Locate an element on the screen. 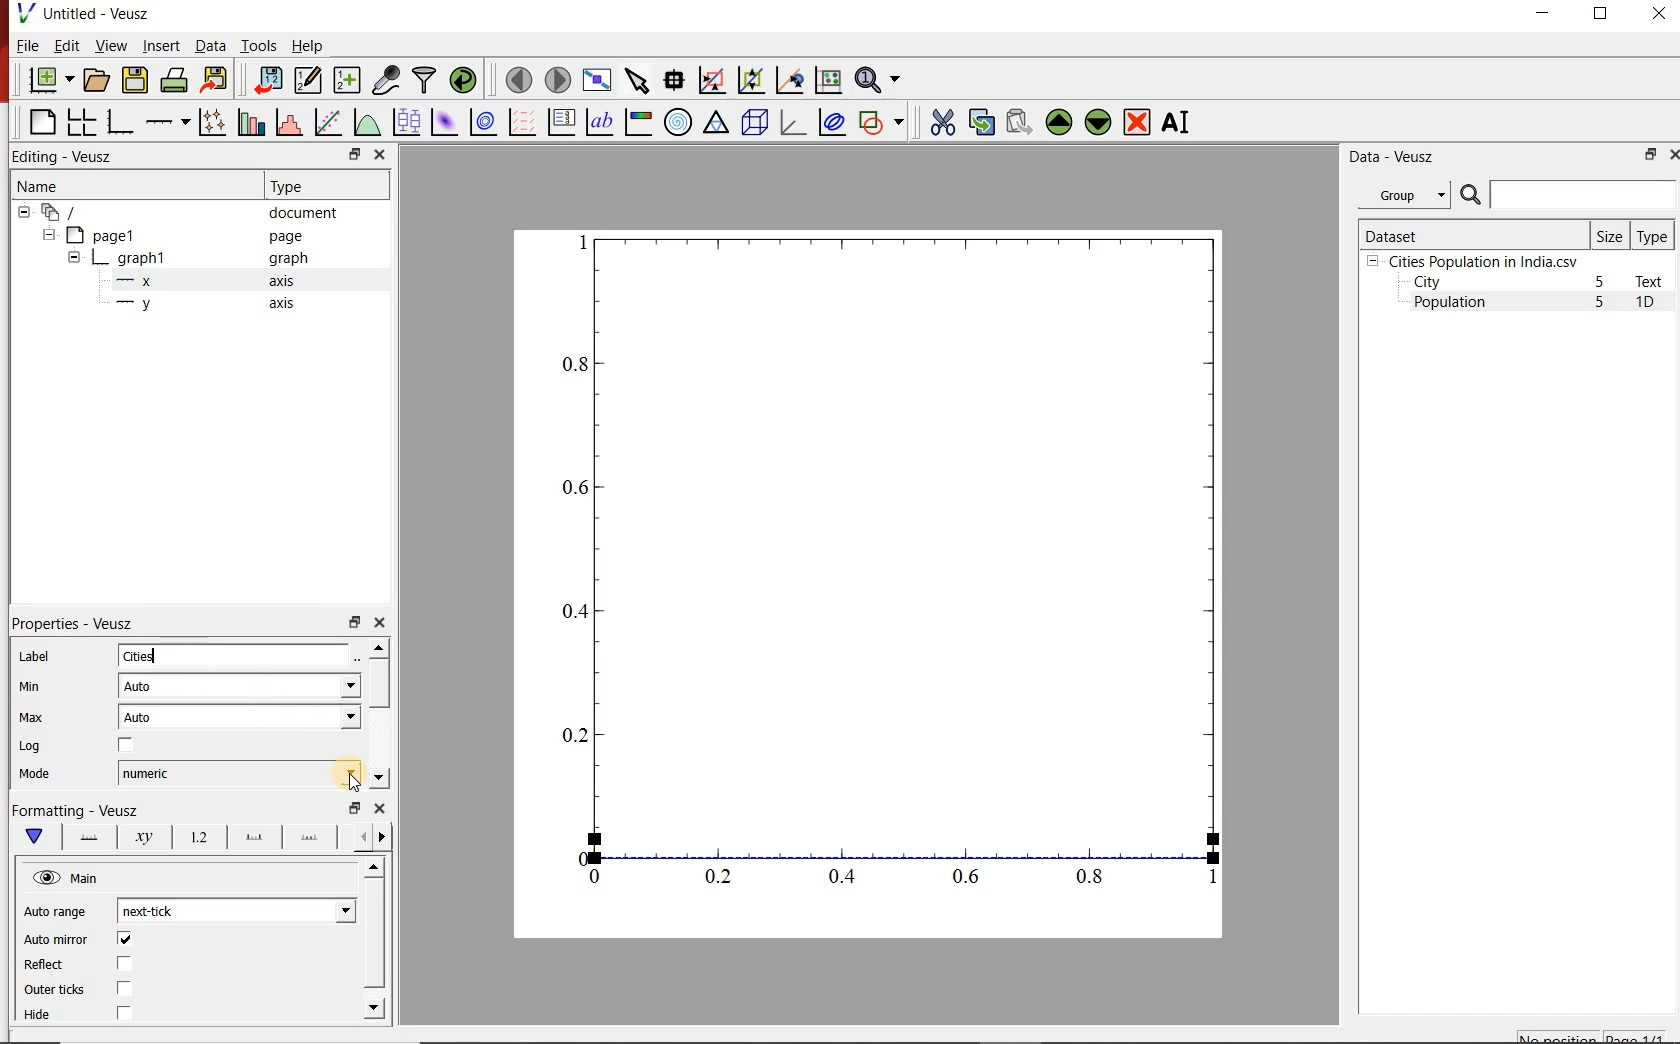  1D is located at coordinates (1653, 304).